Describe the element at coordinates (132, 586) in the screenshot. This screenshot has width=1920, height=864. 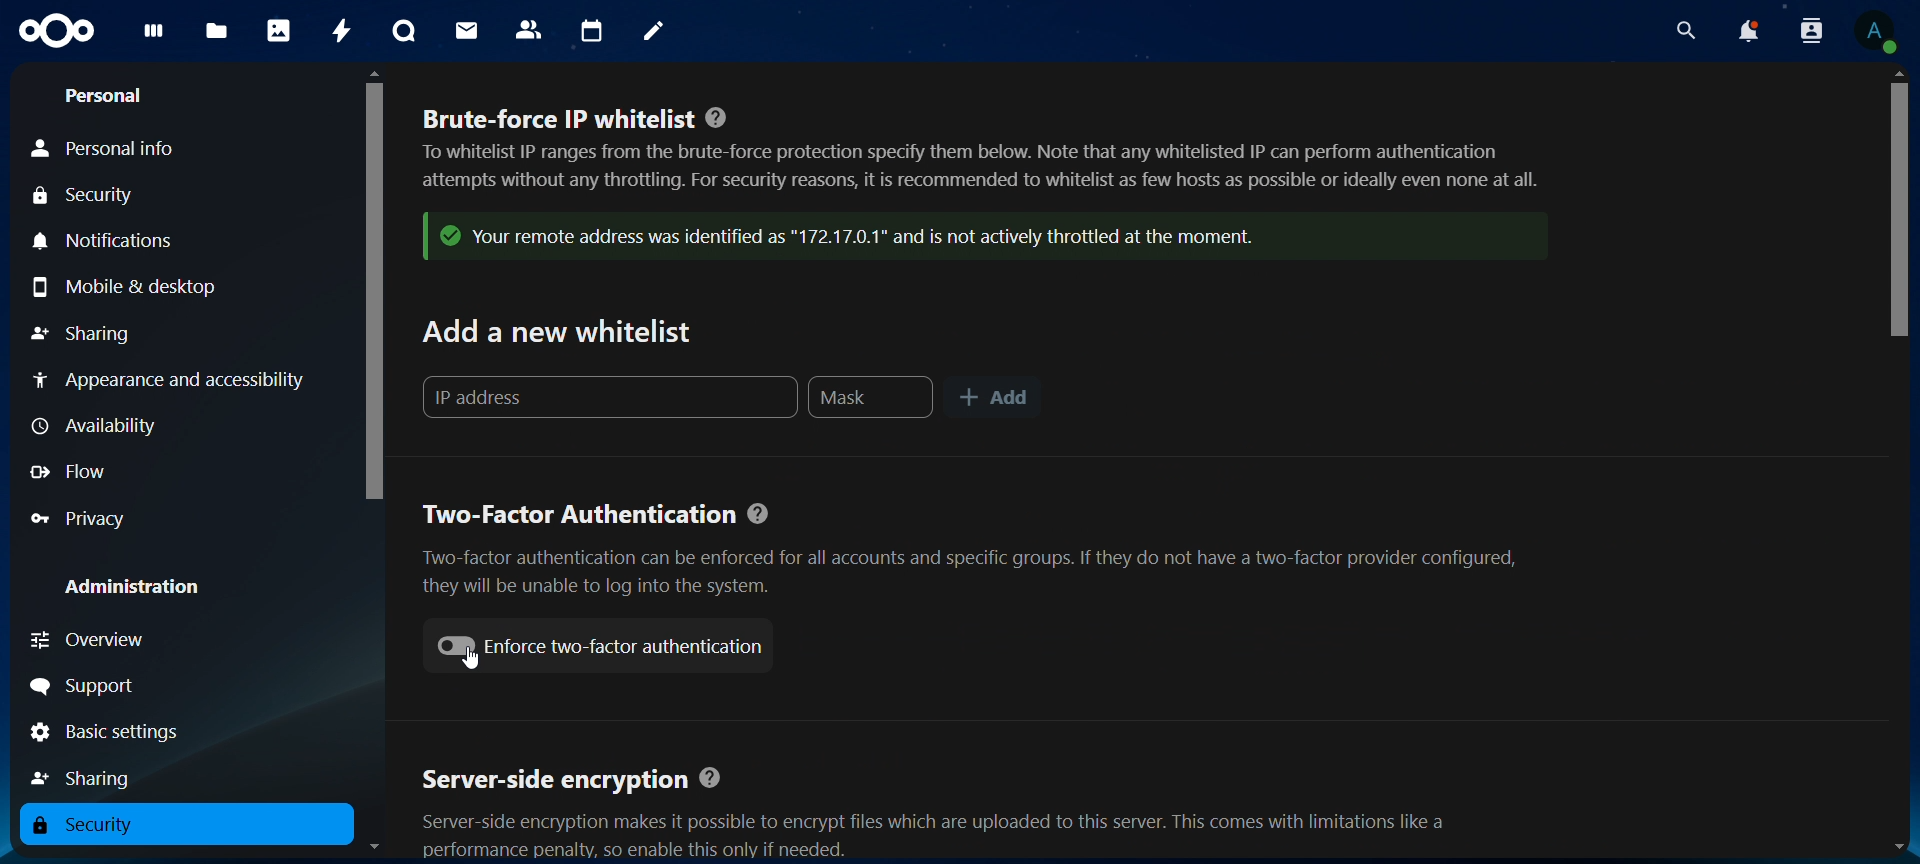
I see `administration` at that location.